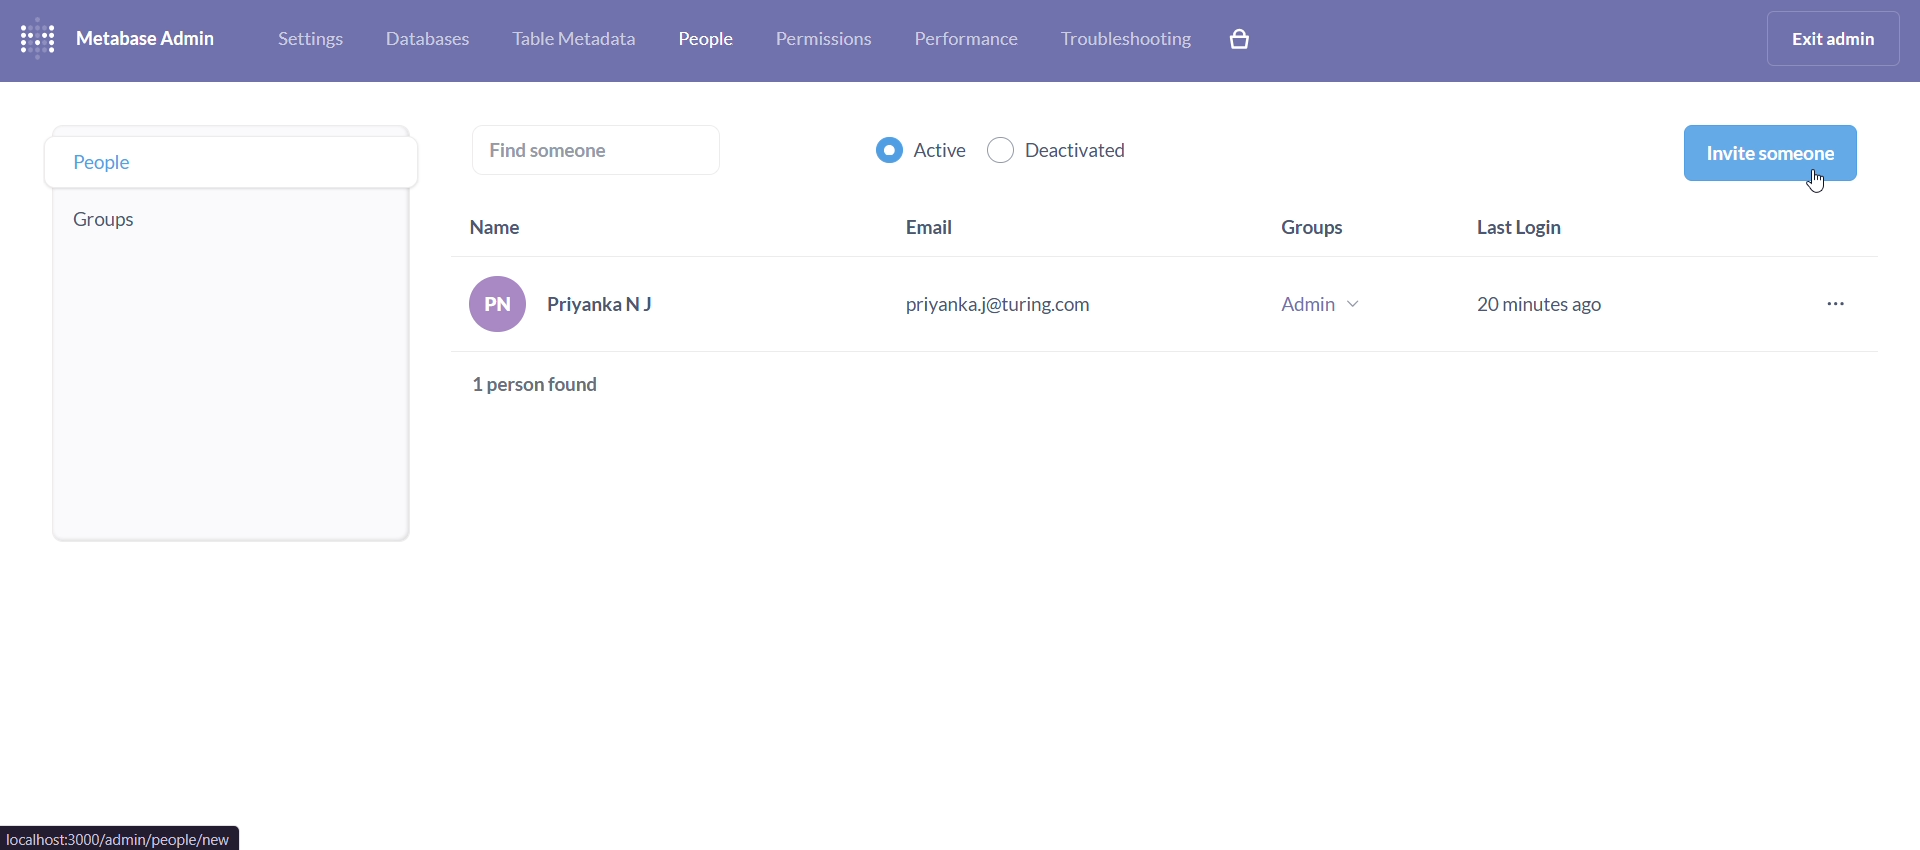  I want to click on groups, so click(1320, 227).